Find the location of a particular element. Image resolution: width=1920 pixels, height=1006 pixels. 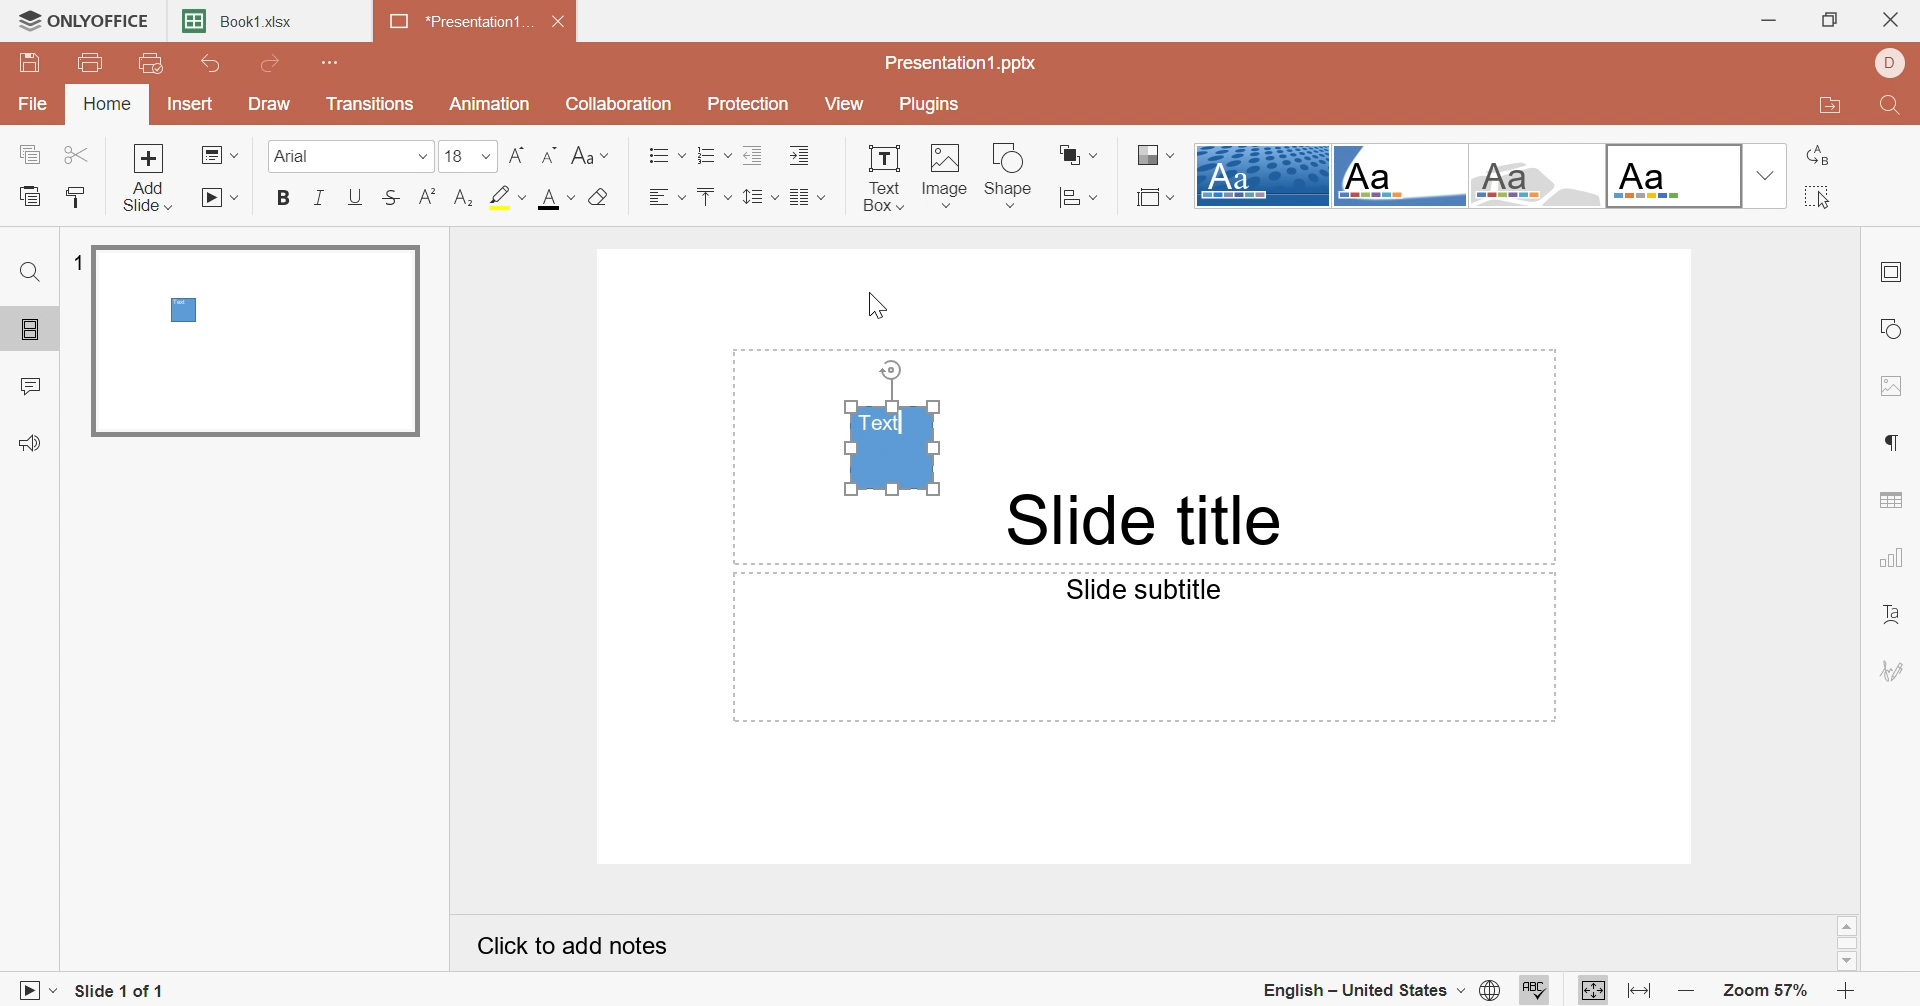

Chart settings is located at coordinates (1891, 557).